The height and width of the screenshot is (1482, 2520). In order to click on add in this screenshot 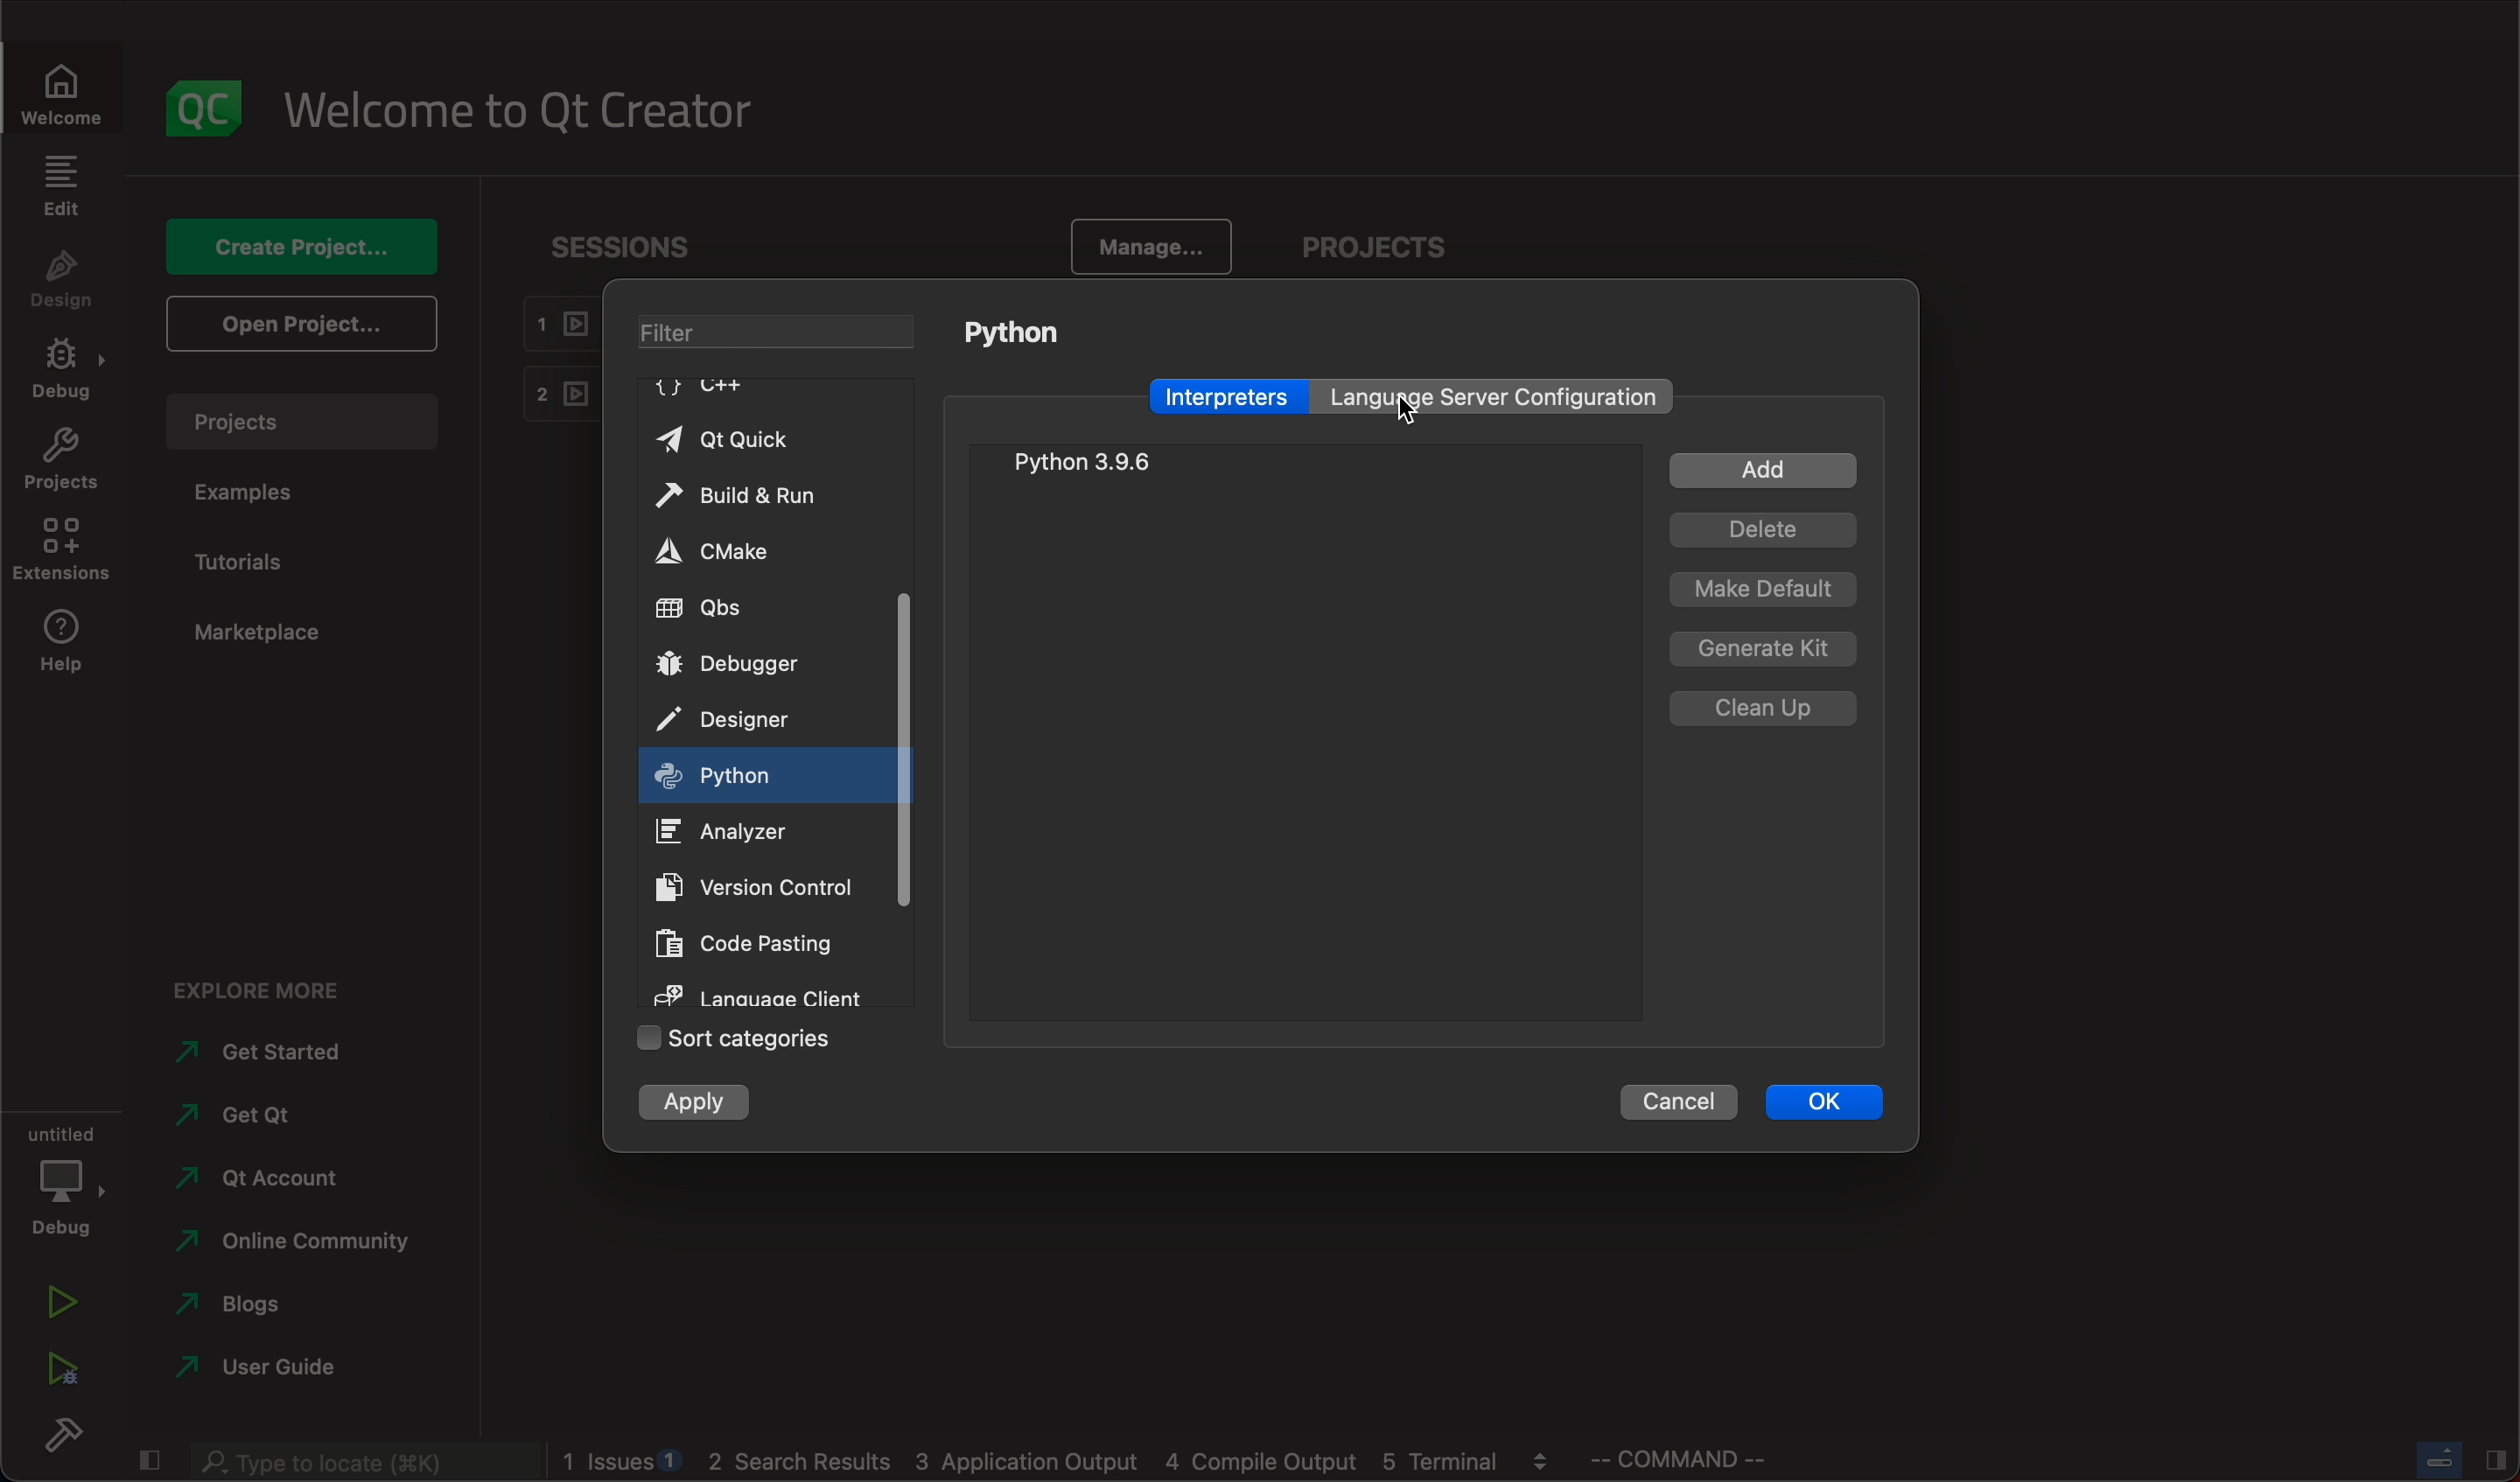, I will do `click(1761, 470)`.